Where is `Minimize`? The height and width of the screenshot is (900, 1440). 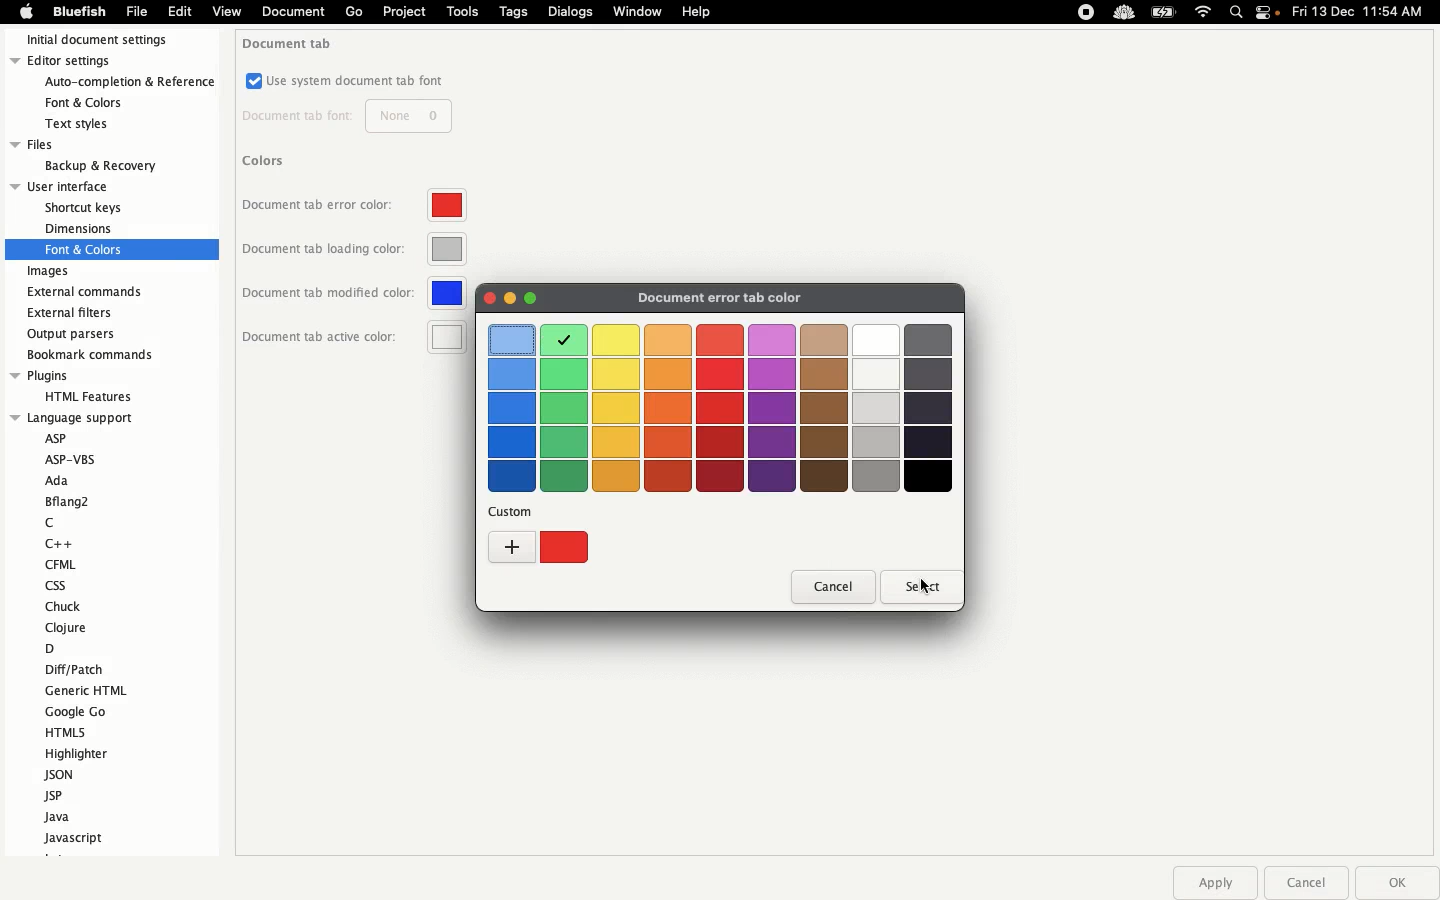 Minimize is located at coordinates (509, 299).